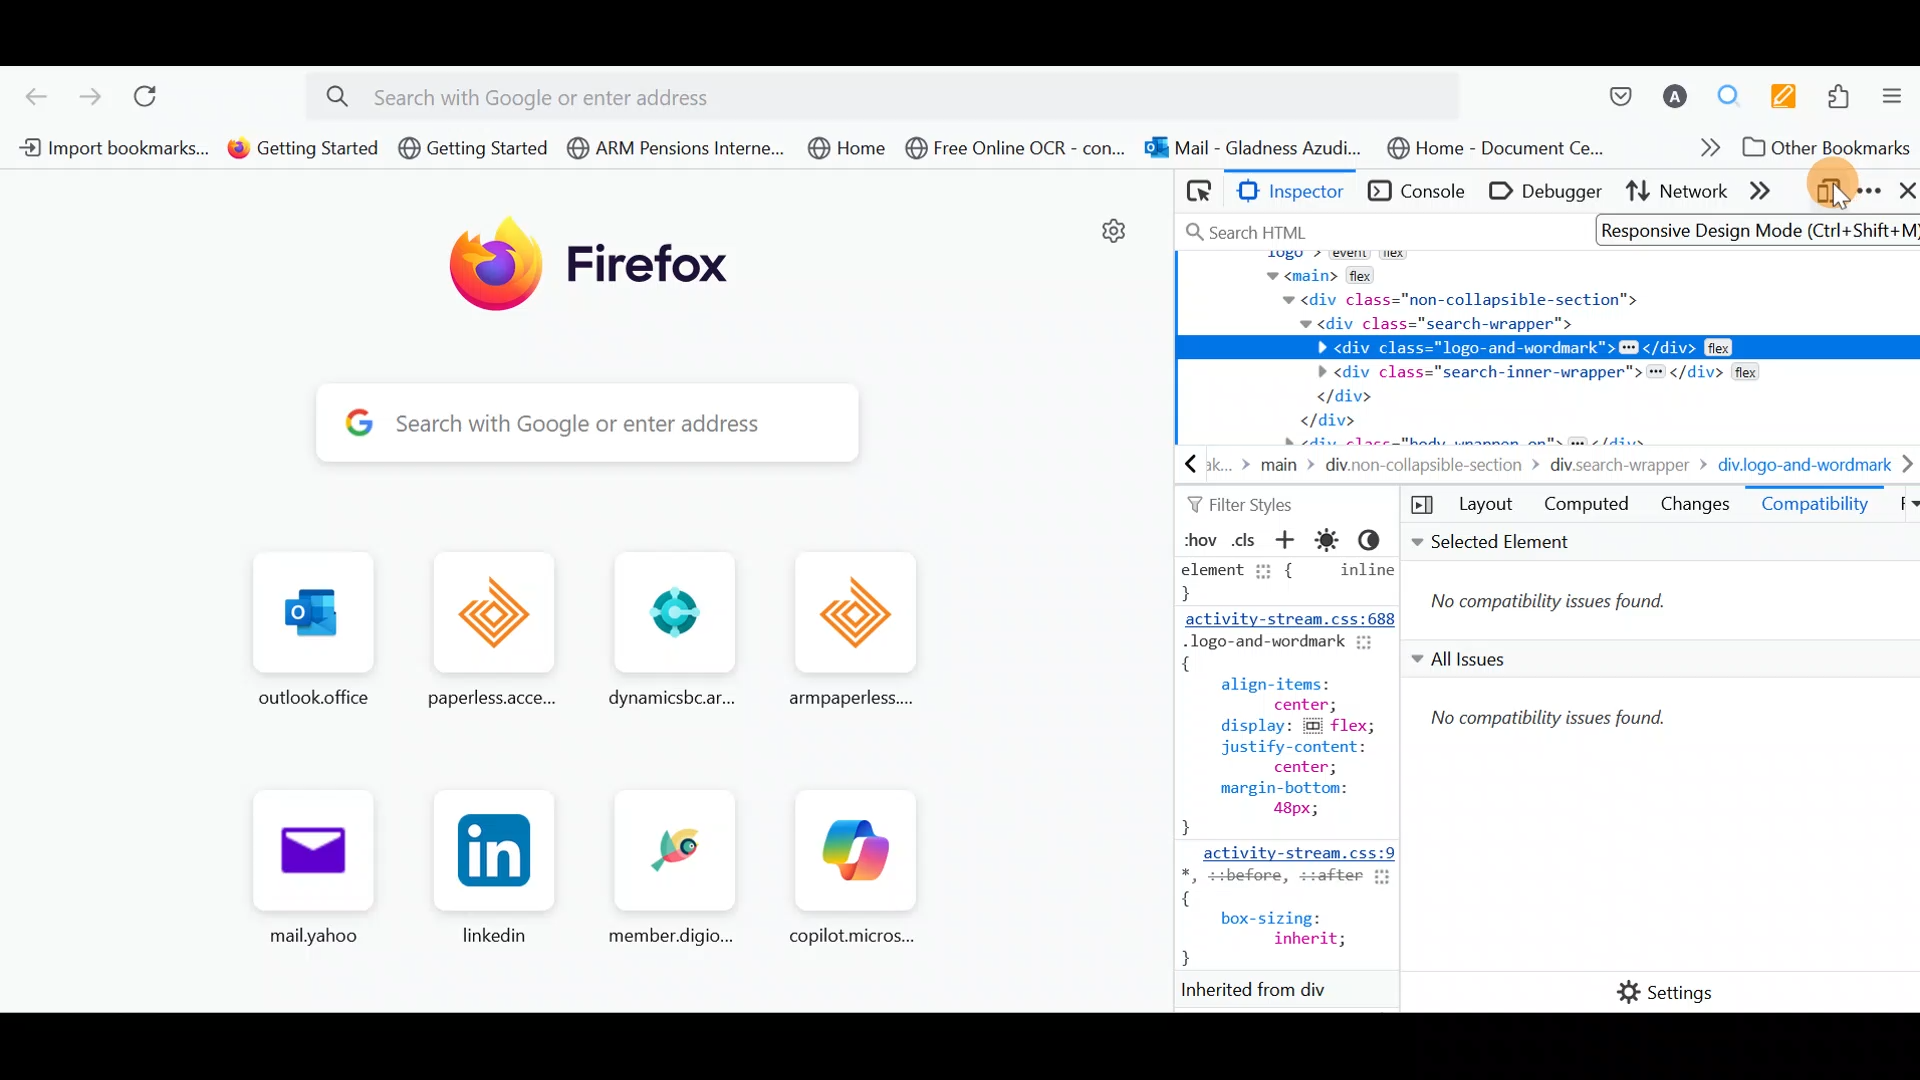 The height and width of the screenshot is (1080, 1920). Describe the element at coordinates (1256, 146) in the screenshot. I see `Bookmark 7` at that location.